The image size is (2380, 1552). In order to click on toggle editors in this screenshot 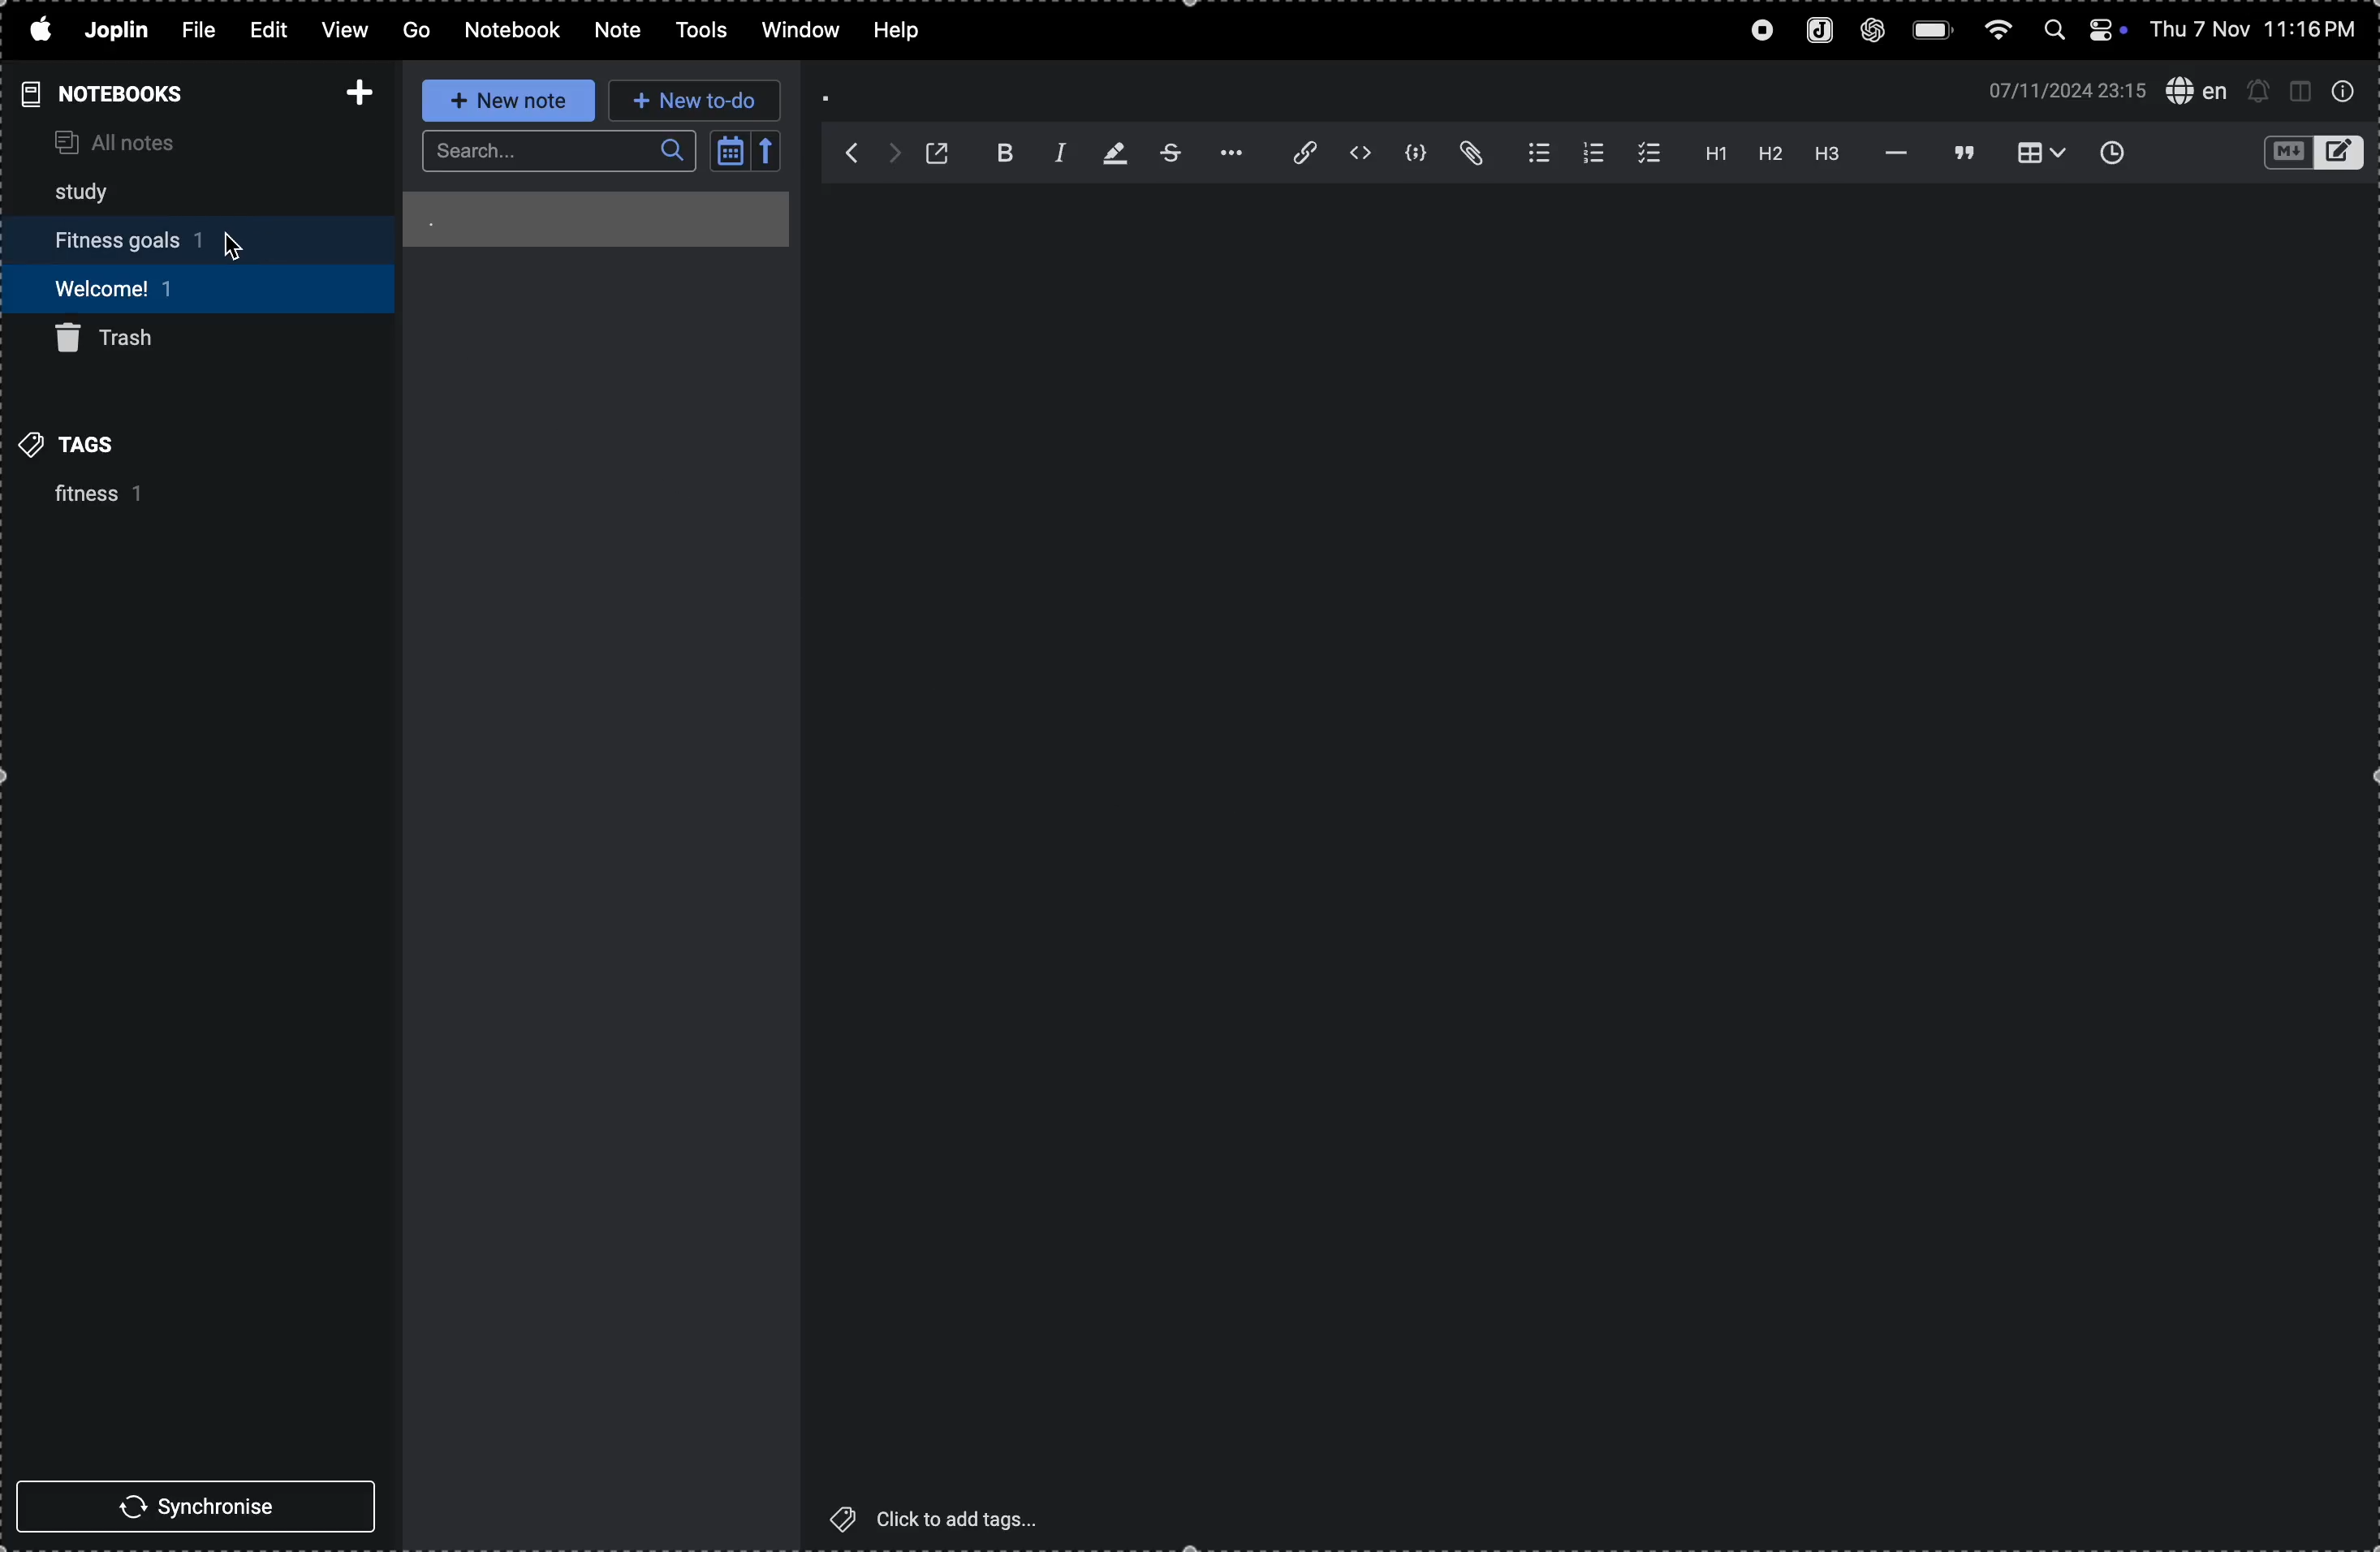, I will do `click(2308, 153)`.